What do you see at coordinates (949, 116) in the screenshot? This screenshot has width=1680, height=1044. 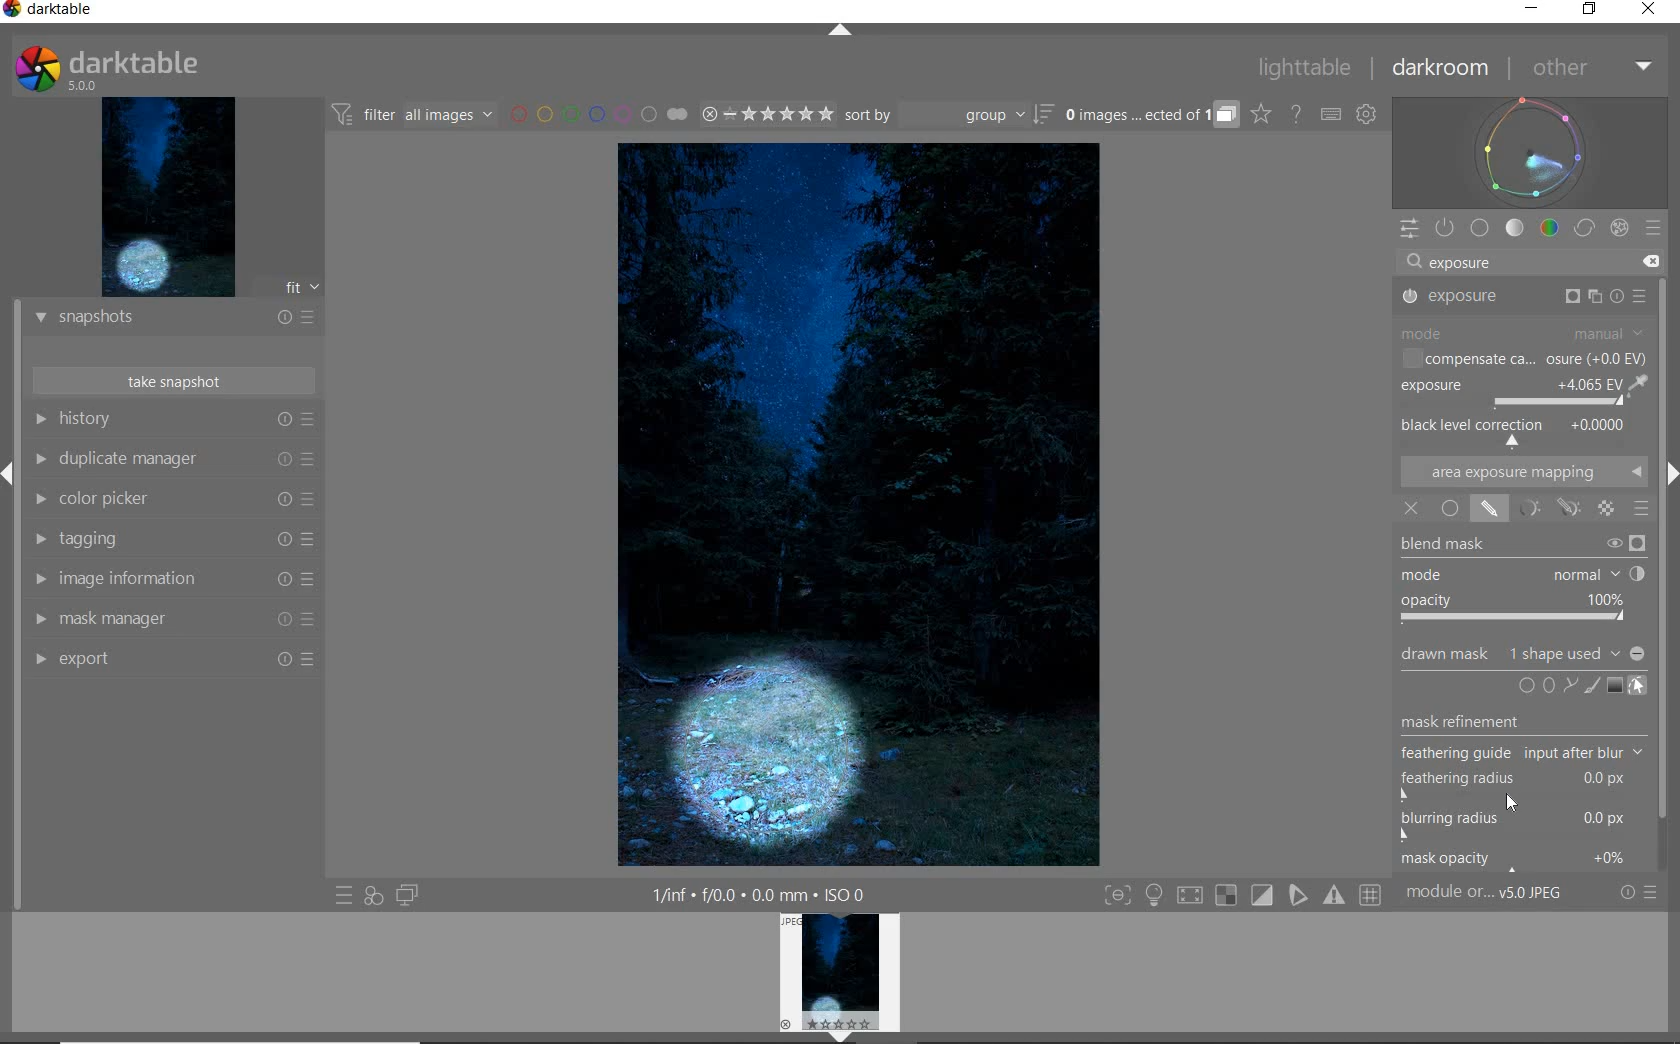 I see `SORT` at bounding box center [949, 116].